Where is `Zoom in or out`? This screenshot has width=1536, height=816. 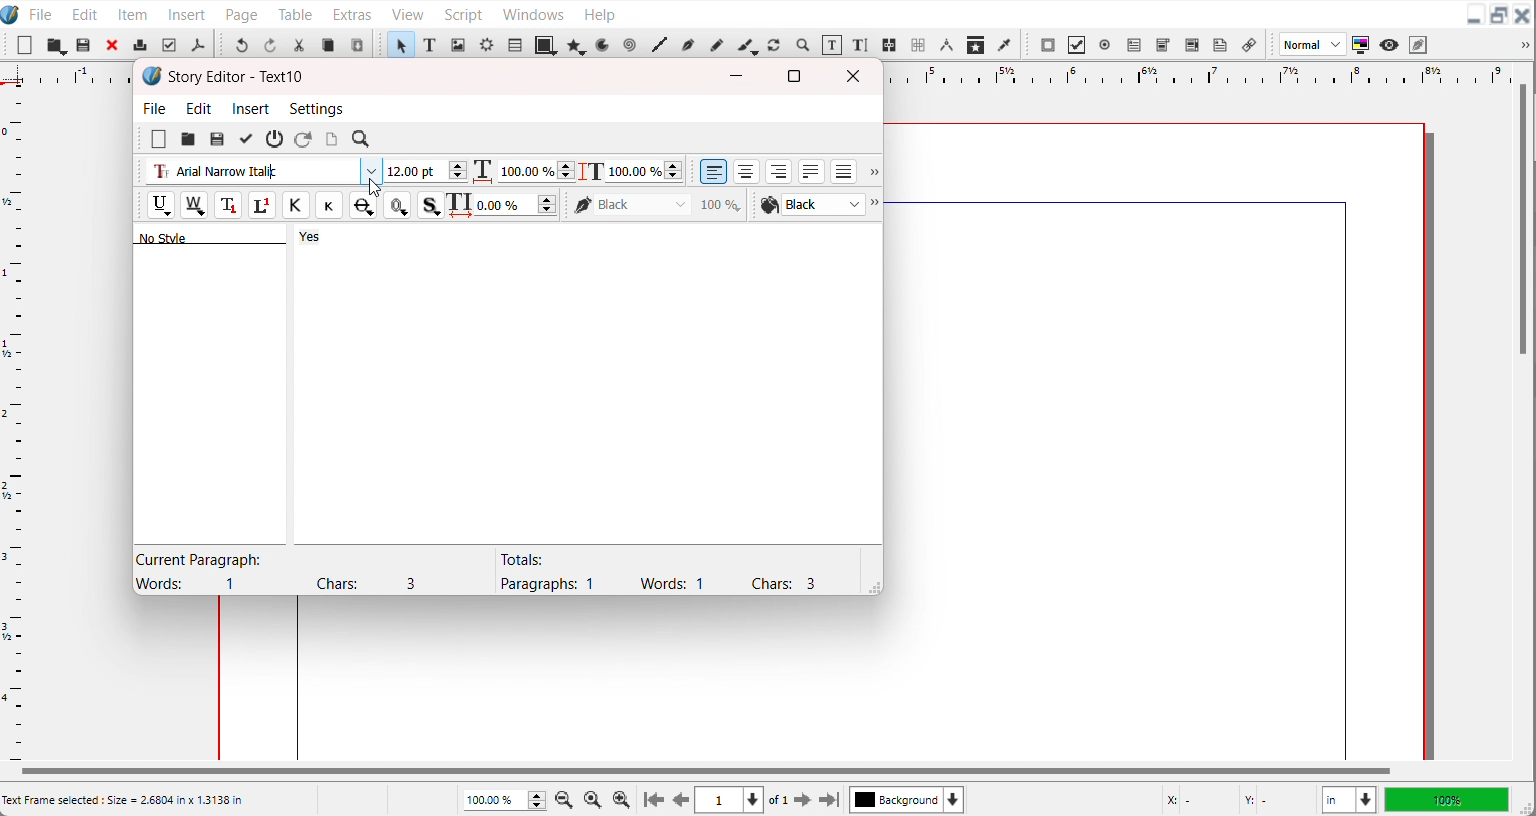
Zoom in or out is located at coordinates (801, 44).